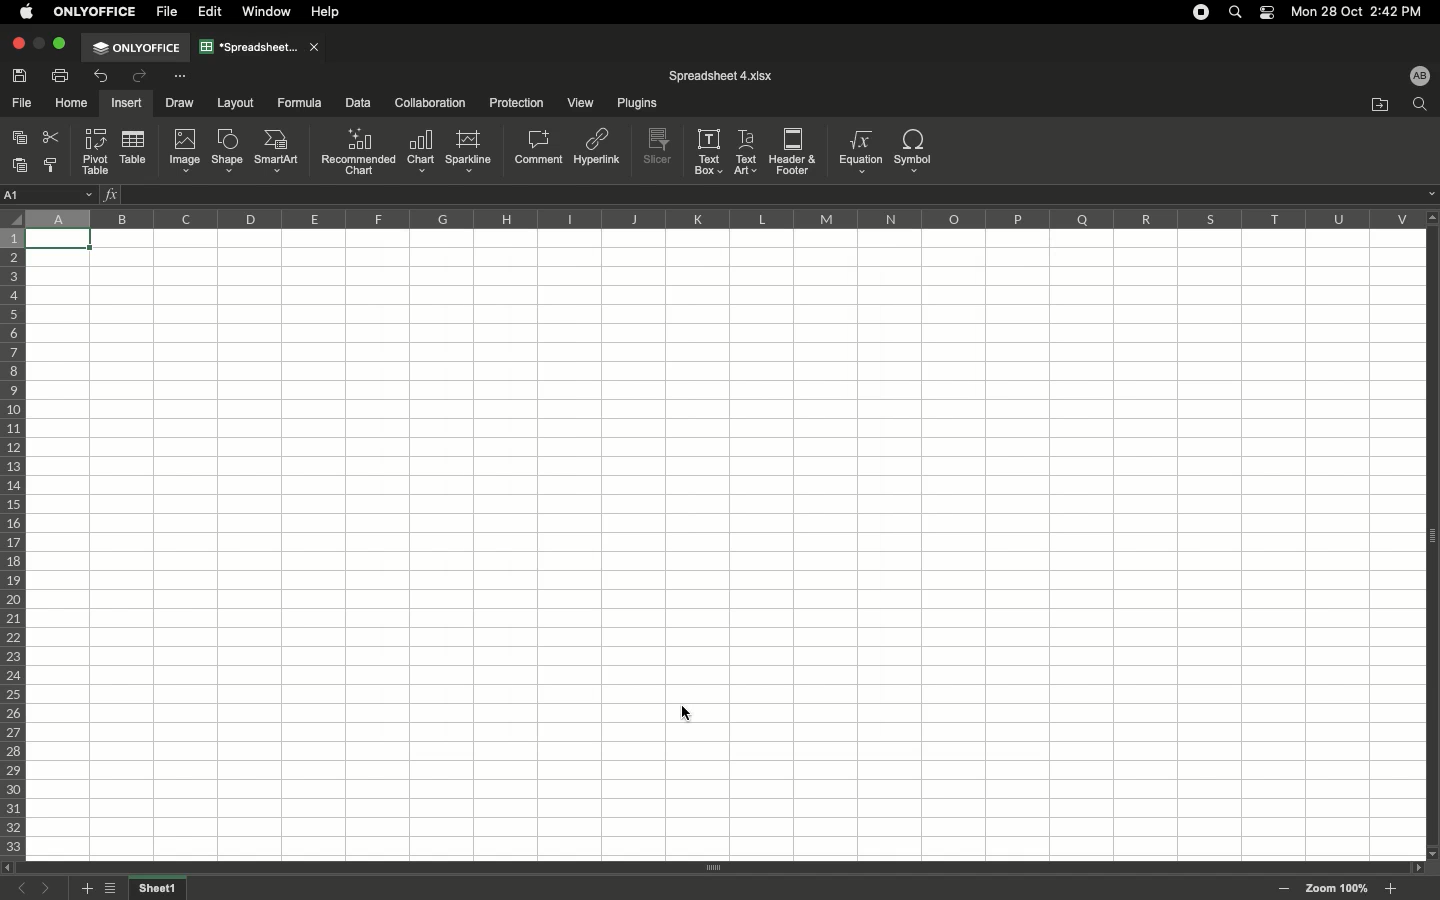  What do you see at coordinates (236, 103) in the screenshot?
I see `Layout` at bounding box center [236, 103].